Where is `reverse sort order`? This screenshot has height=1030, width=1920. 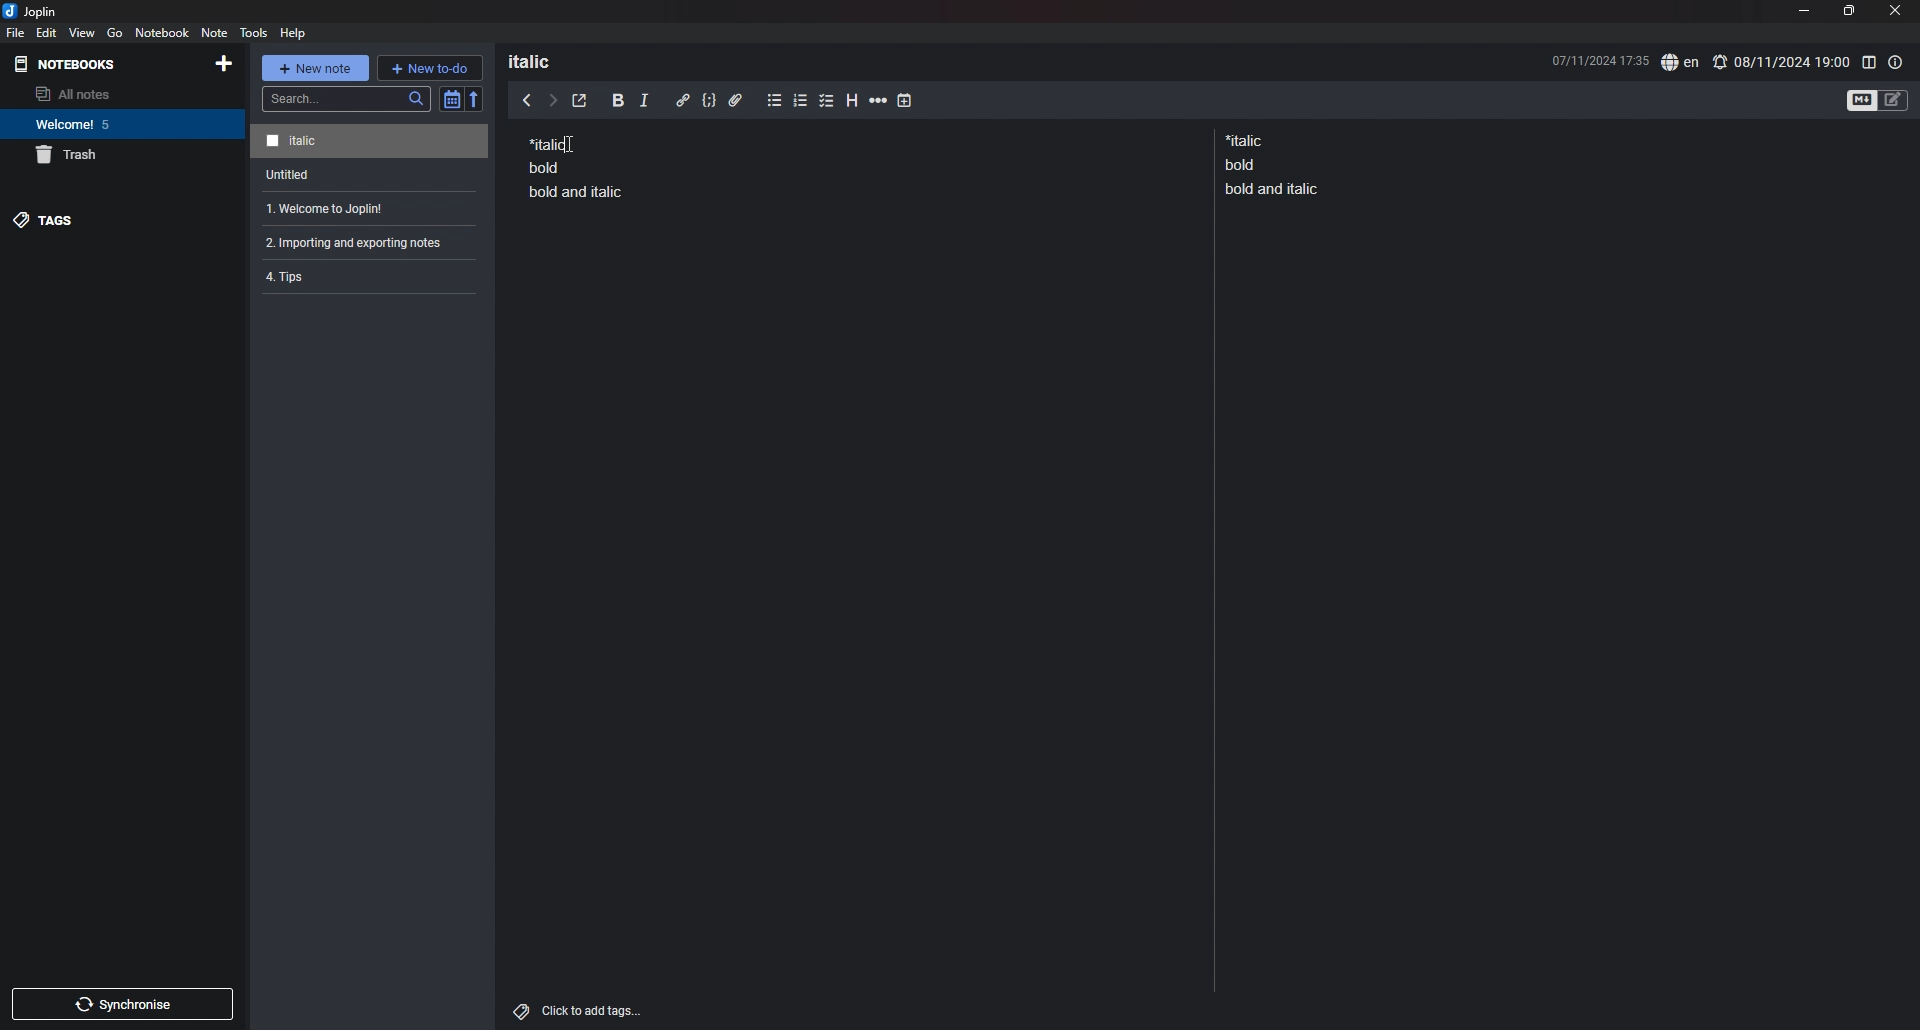 reverse sort order is located at coordinates (475, 98).